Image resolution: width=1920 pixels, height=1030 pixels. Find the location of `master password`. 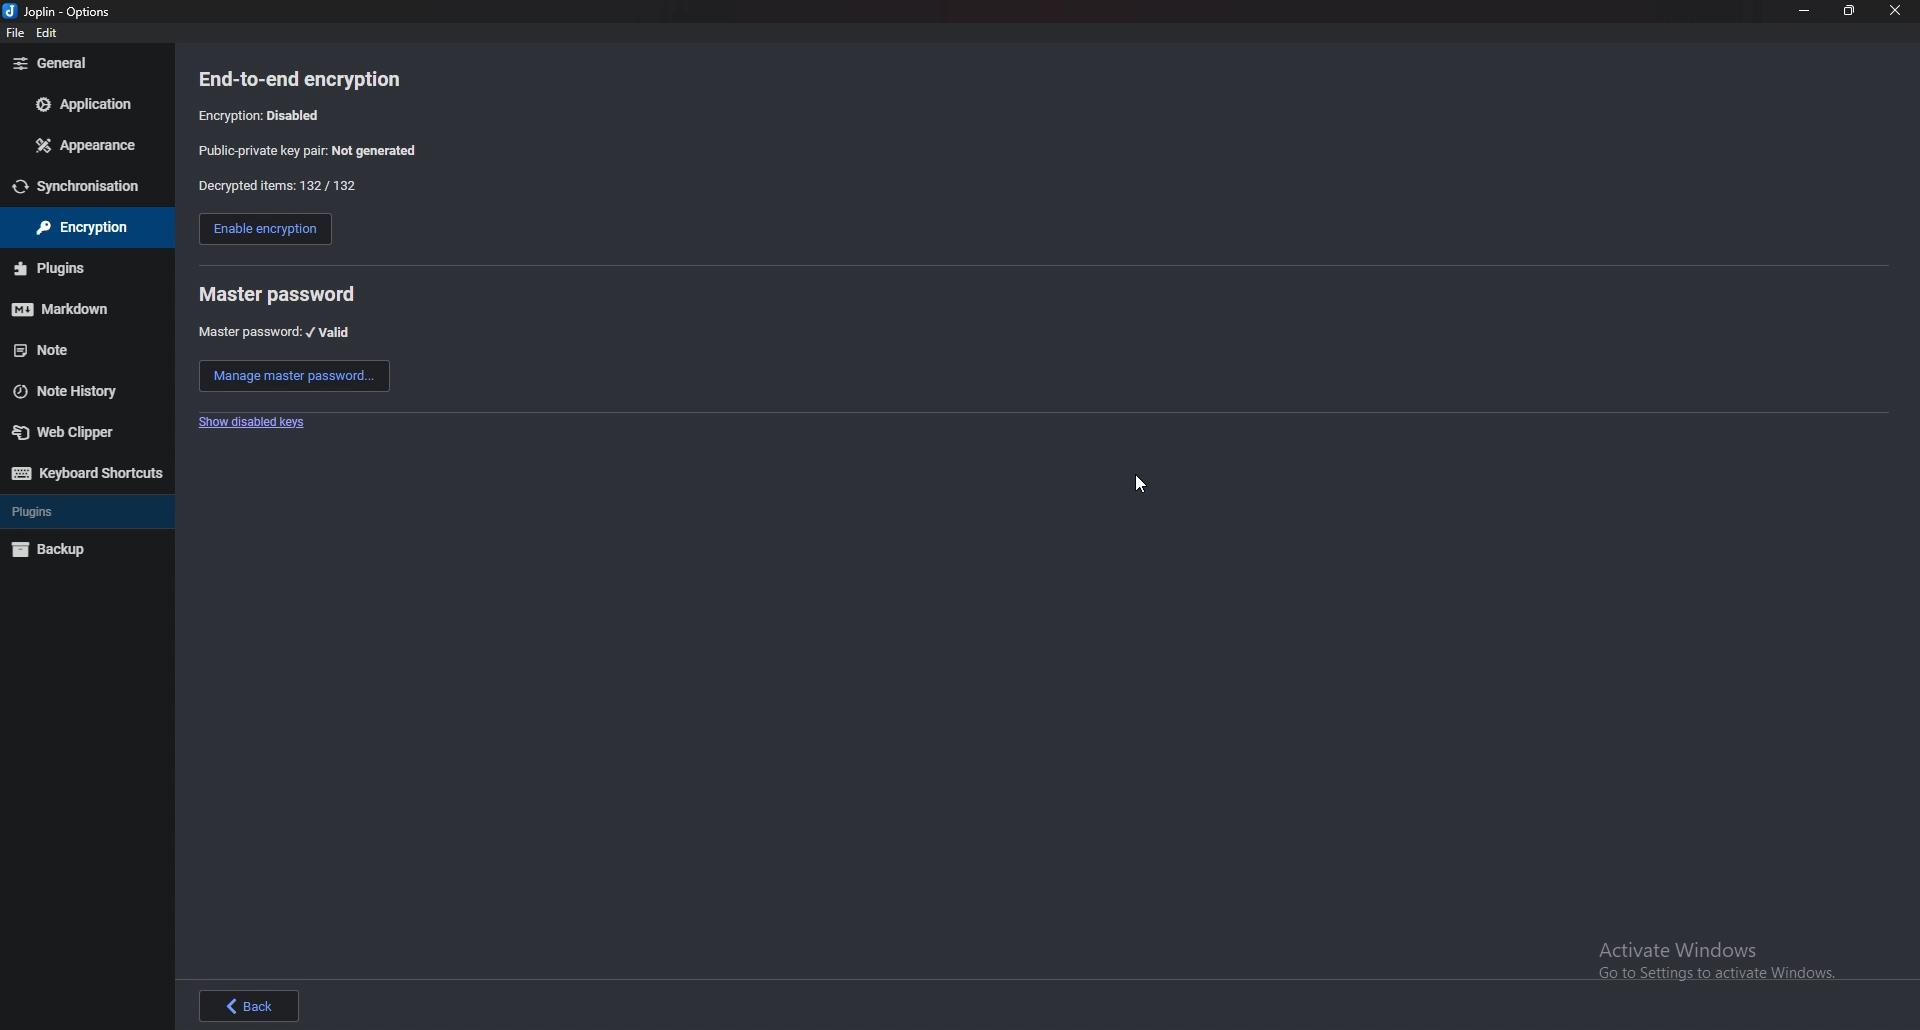

master password is located at coordinates (277, 294).